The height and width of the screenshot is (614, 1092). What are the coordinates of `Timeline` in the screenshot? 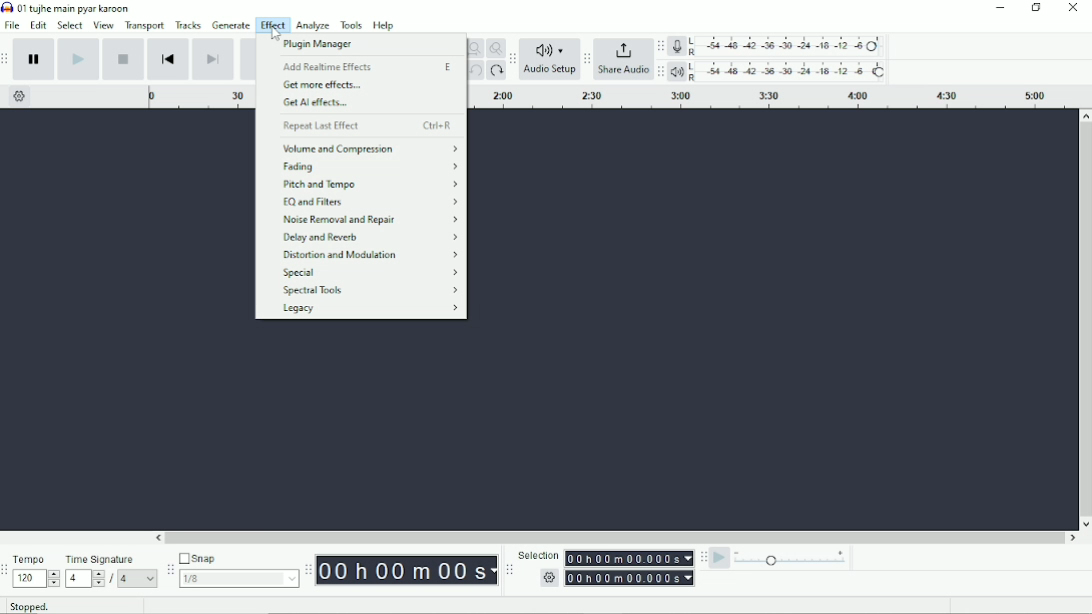 It's located at (772, 97).